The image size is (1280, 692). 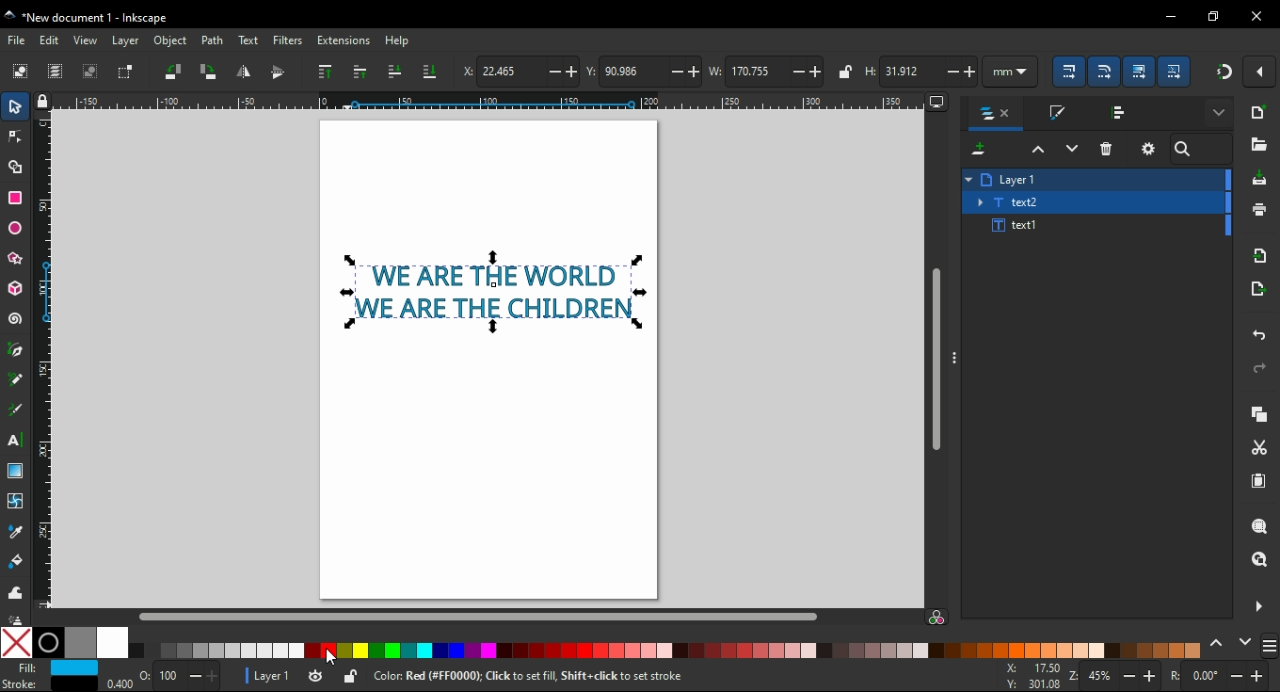 What do you see at coordinates (16, 39) in the screenshot?
I see `file` at bounding box center [16, 39].